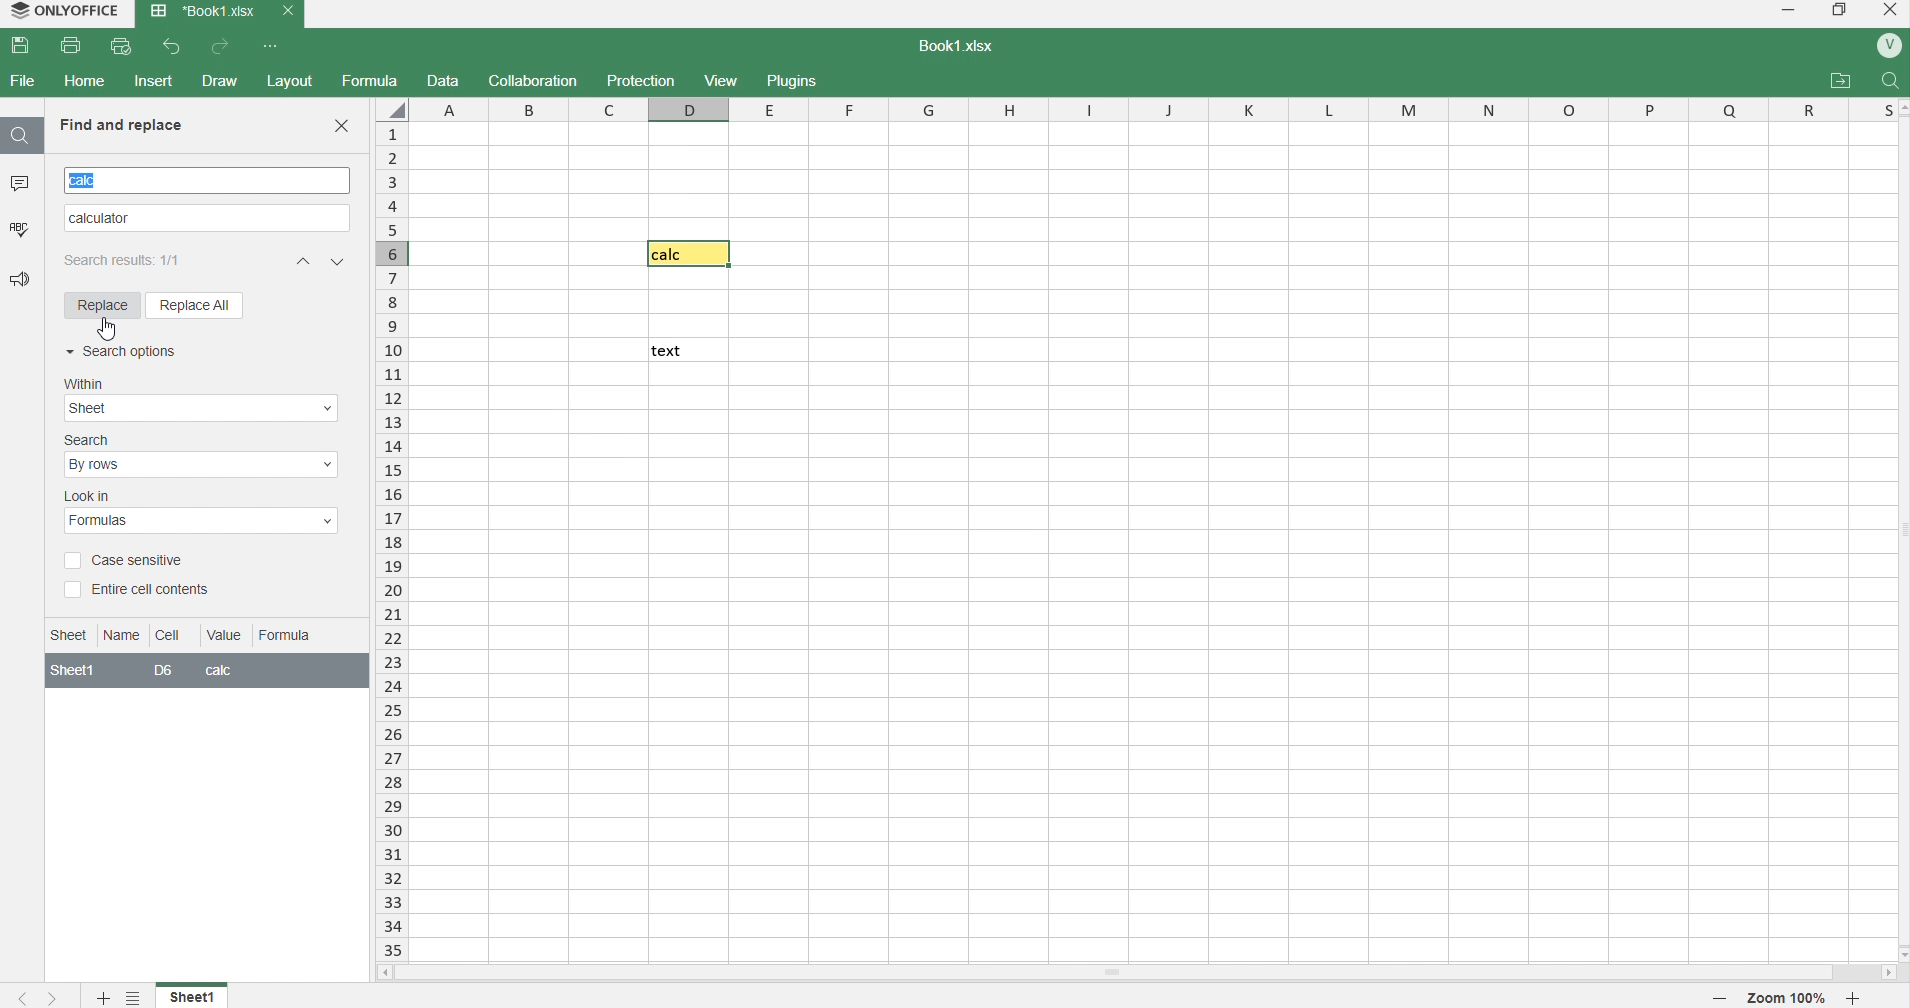  I want to click on minimize, so click(1784, 12).